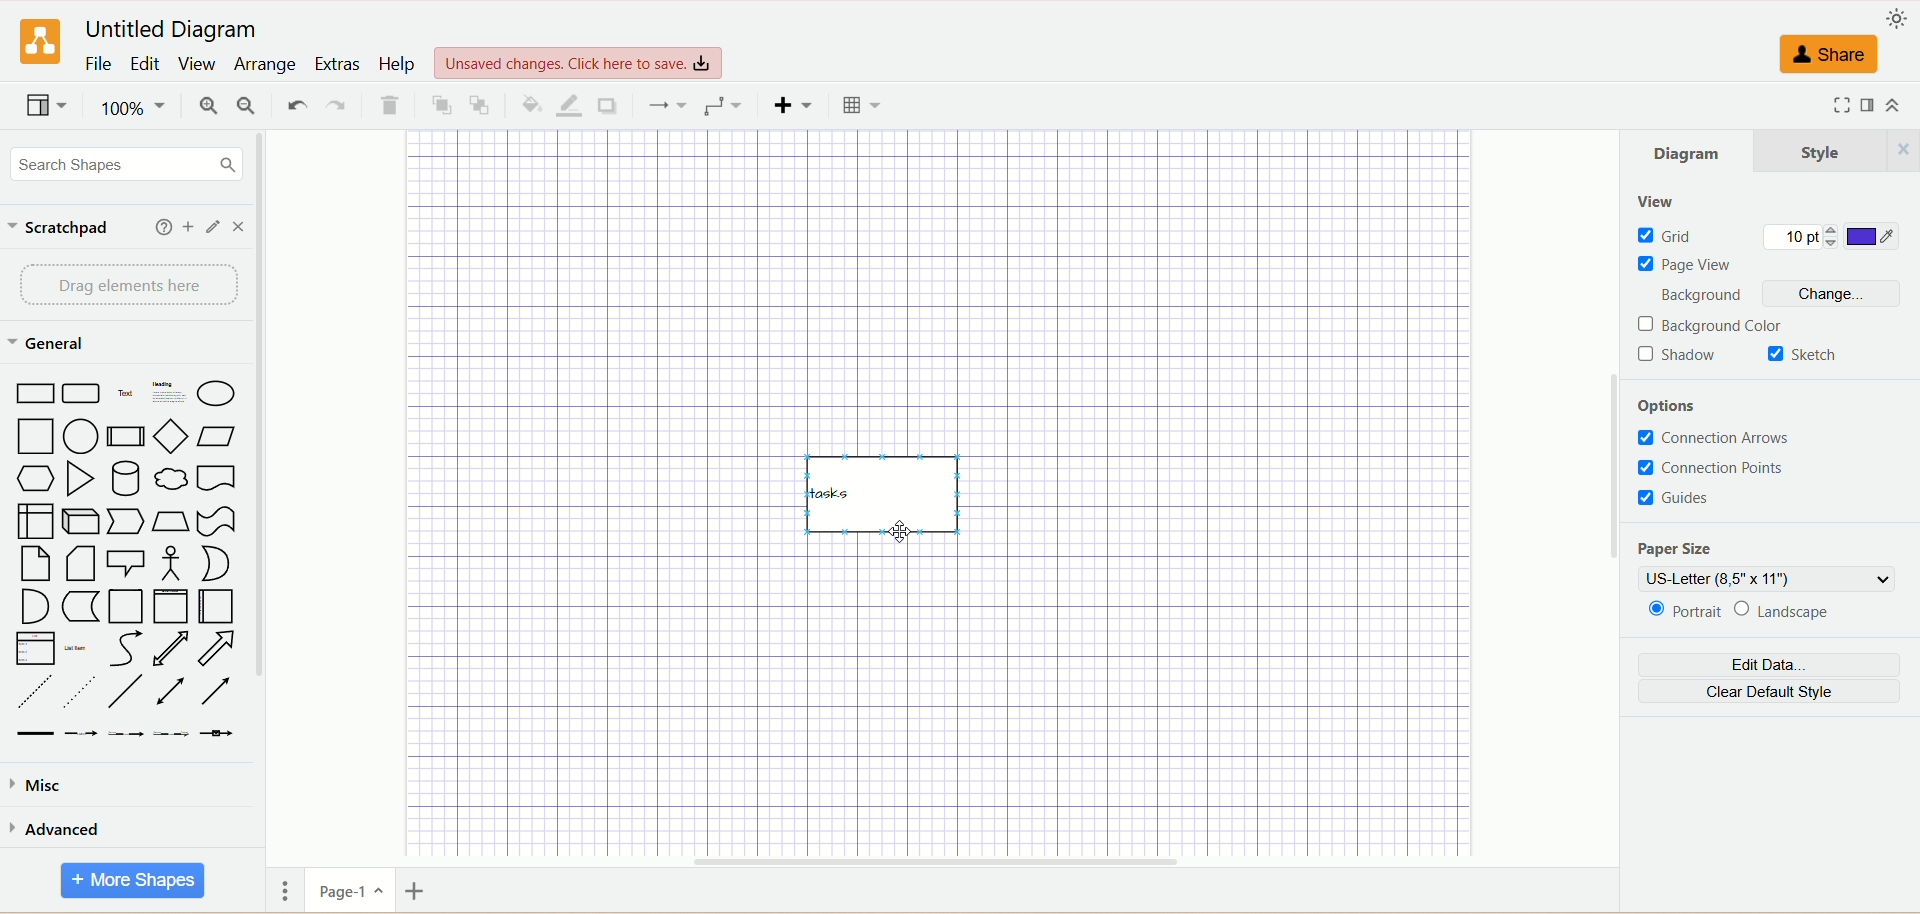 The height and width of the screenshot is (914, 1920). I want to click on connection points, so click(1709, 467).